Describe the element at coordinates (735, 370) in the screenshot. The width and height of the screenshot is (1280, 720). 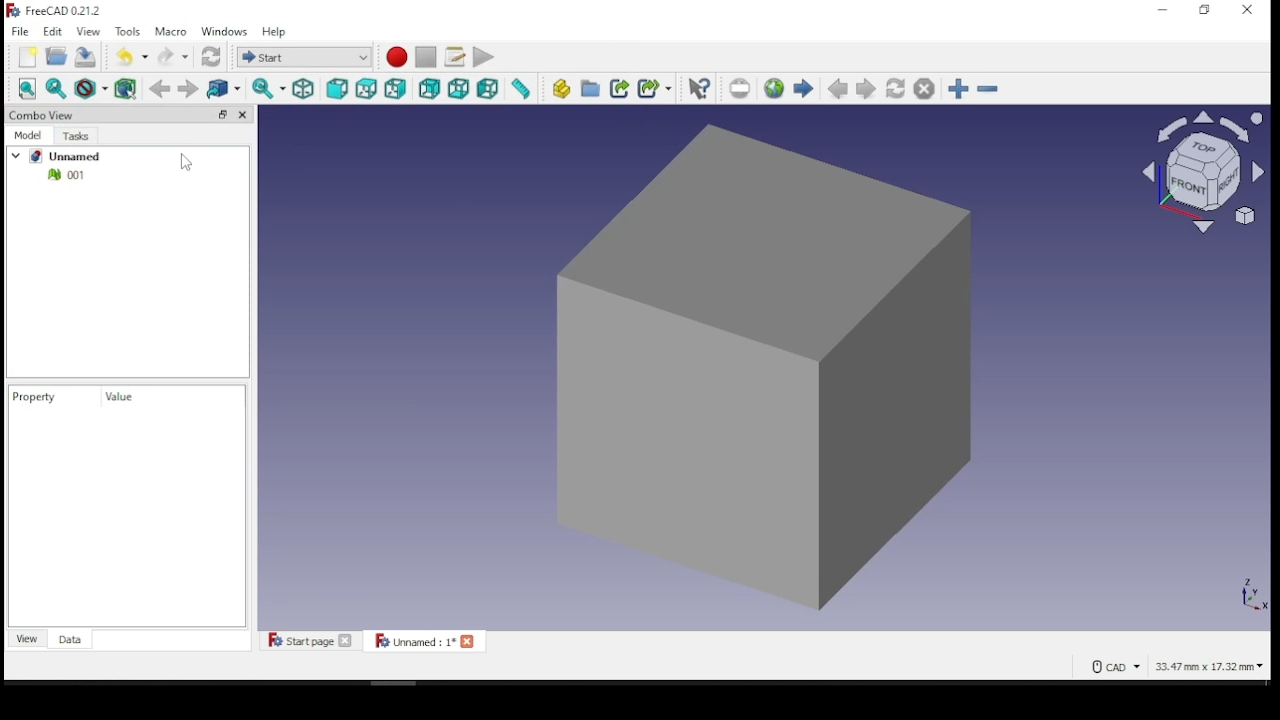
I see `imported box sketch` at that location.